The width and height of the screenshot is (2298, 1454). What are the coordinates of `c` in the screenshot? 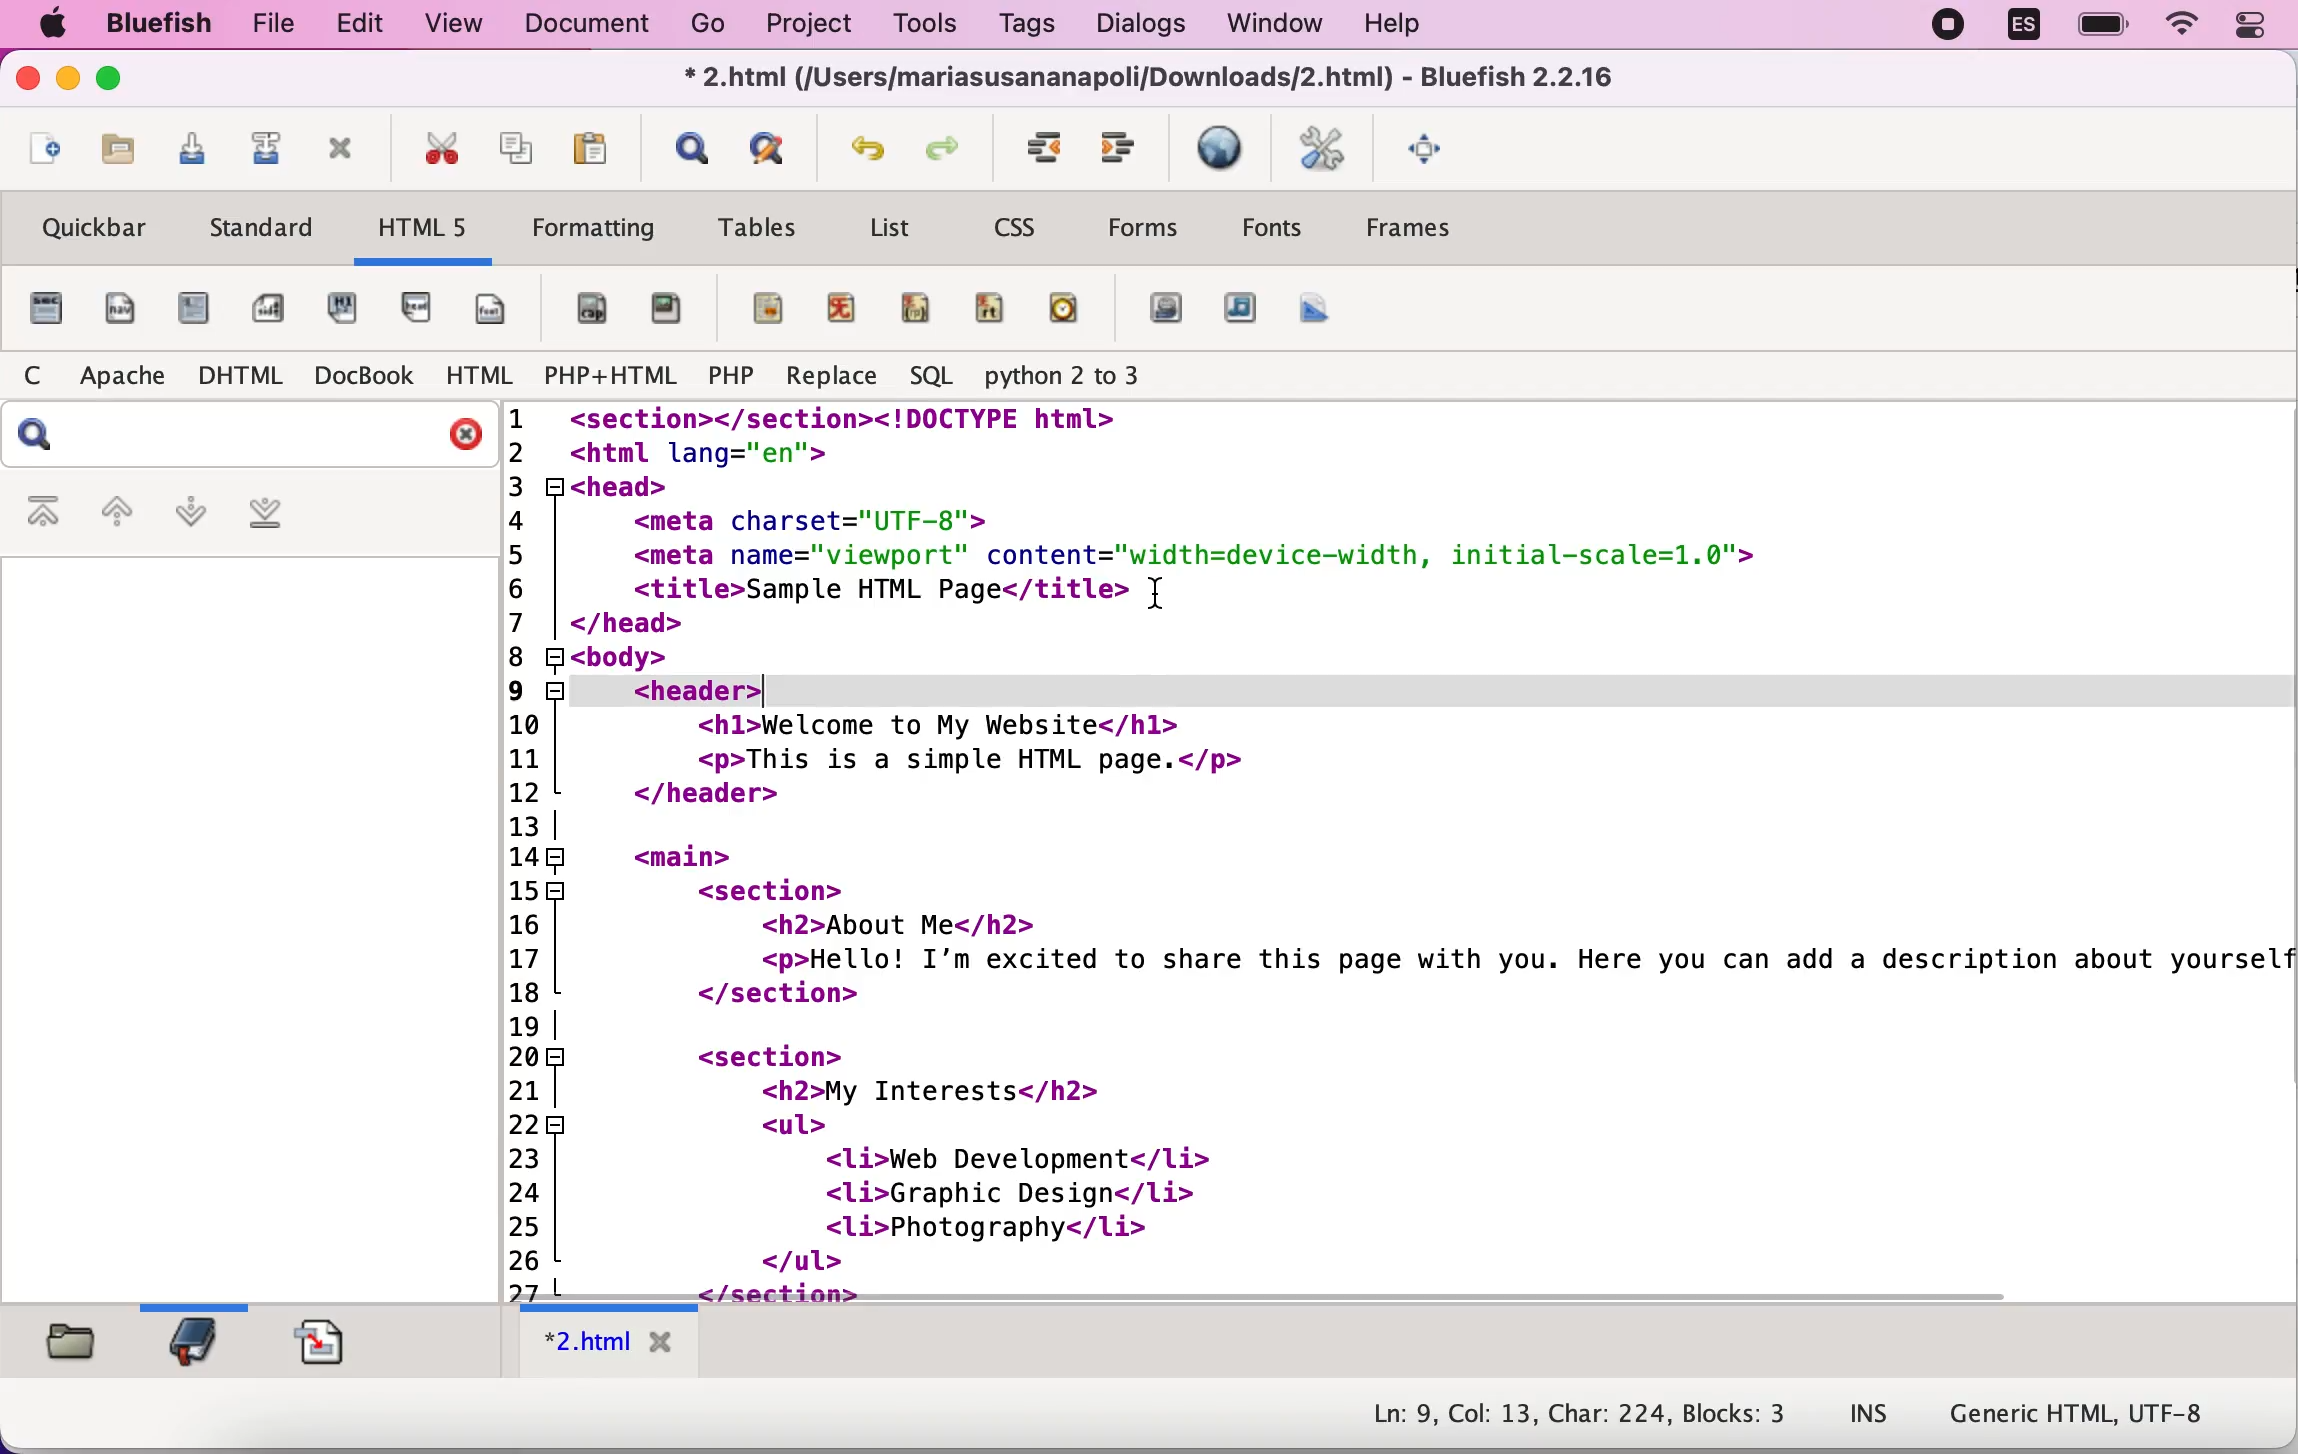 It's located at (43, 375).